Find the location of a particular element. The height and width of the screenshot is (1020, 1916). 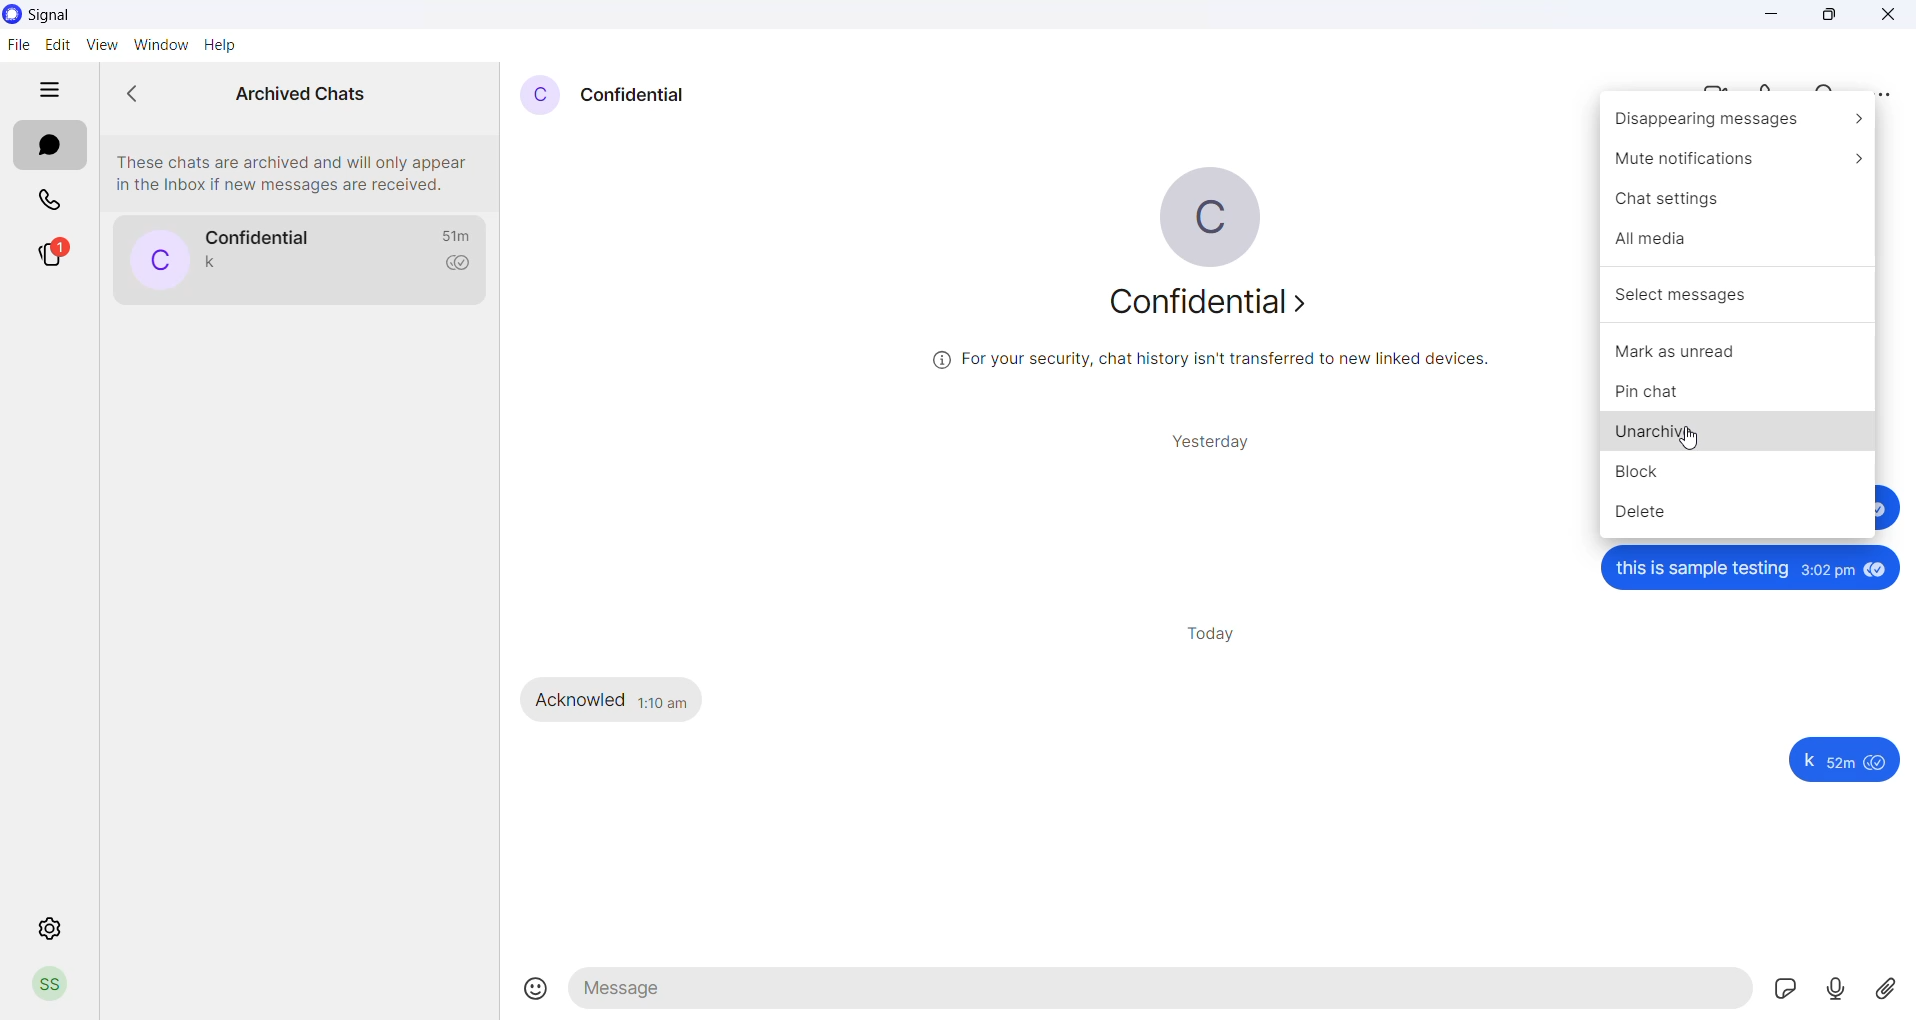

security related text is located at coordinates (1221, 364).